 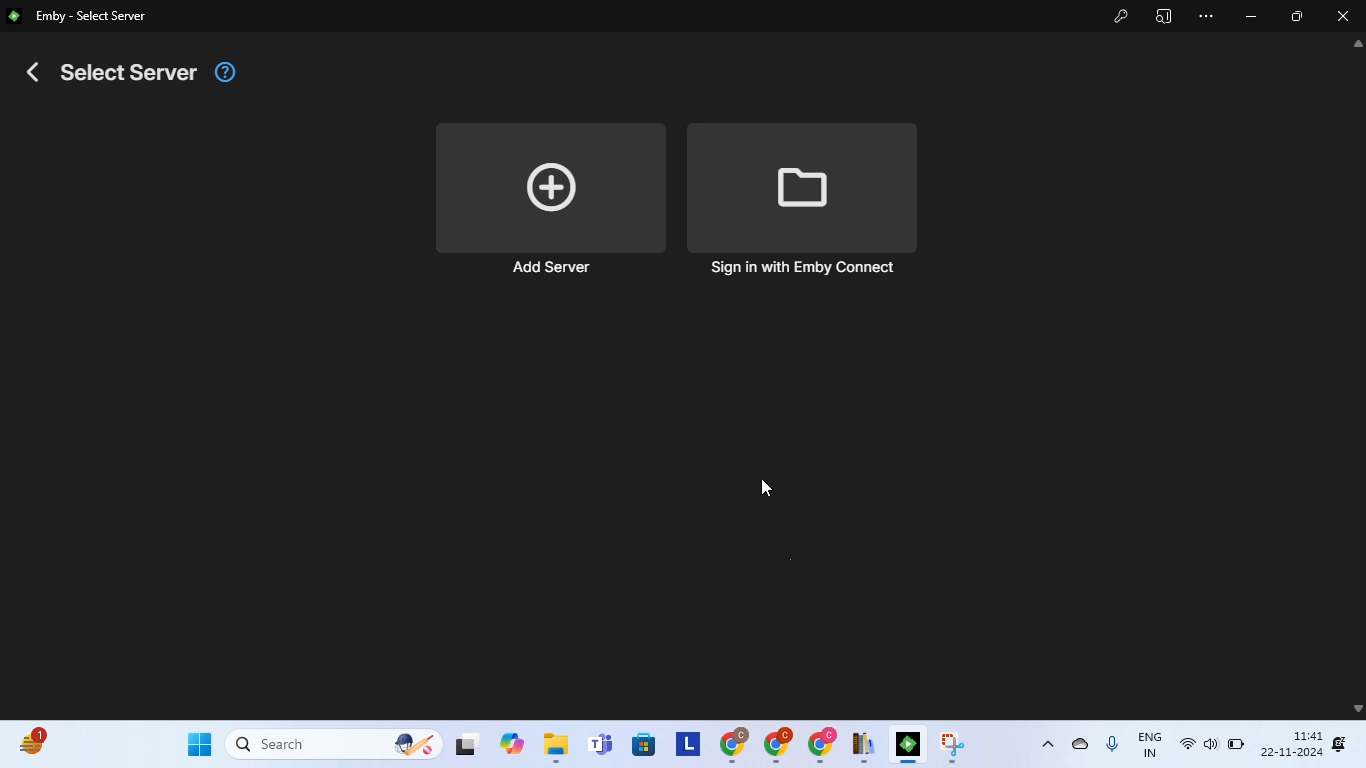 What do you see at coordinates (865, 746) in the screenshot?
I see `note` at bounding box center [865, 746].